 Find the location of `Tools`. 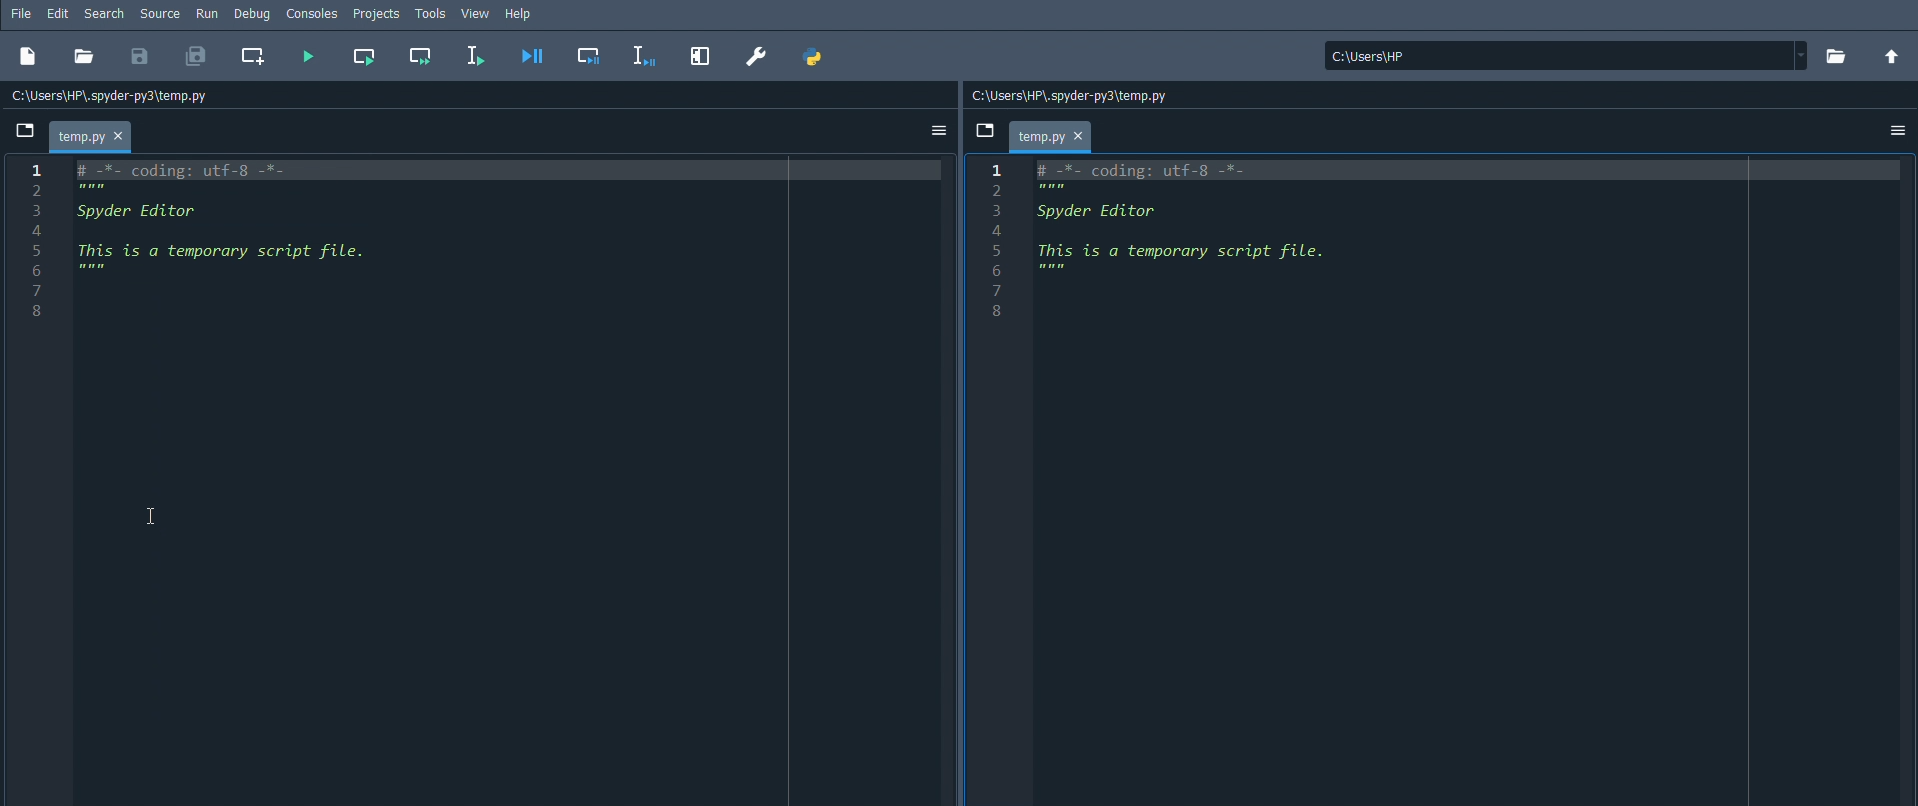

Tools is located at coordinates (430, 13).